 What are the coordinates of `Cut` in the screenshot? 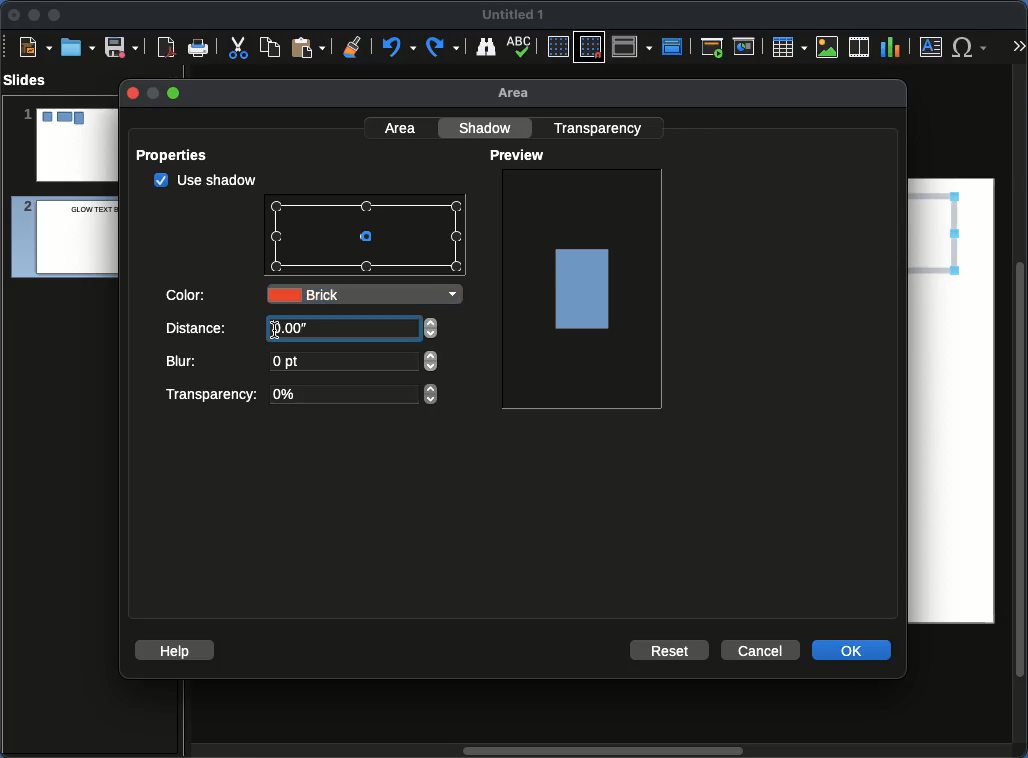 It's located at (238, 47).